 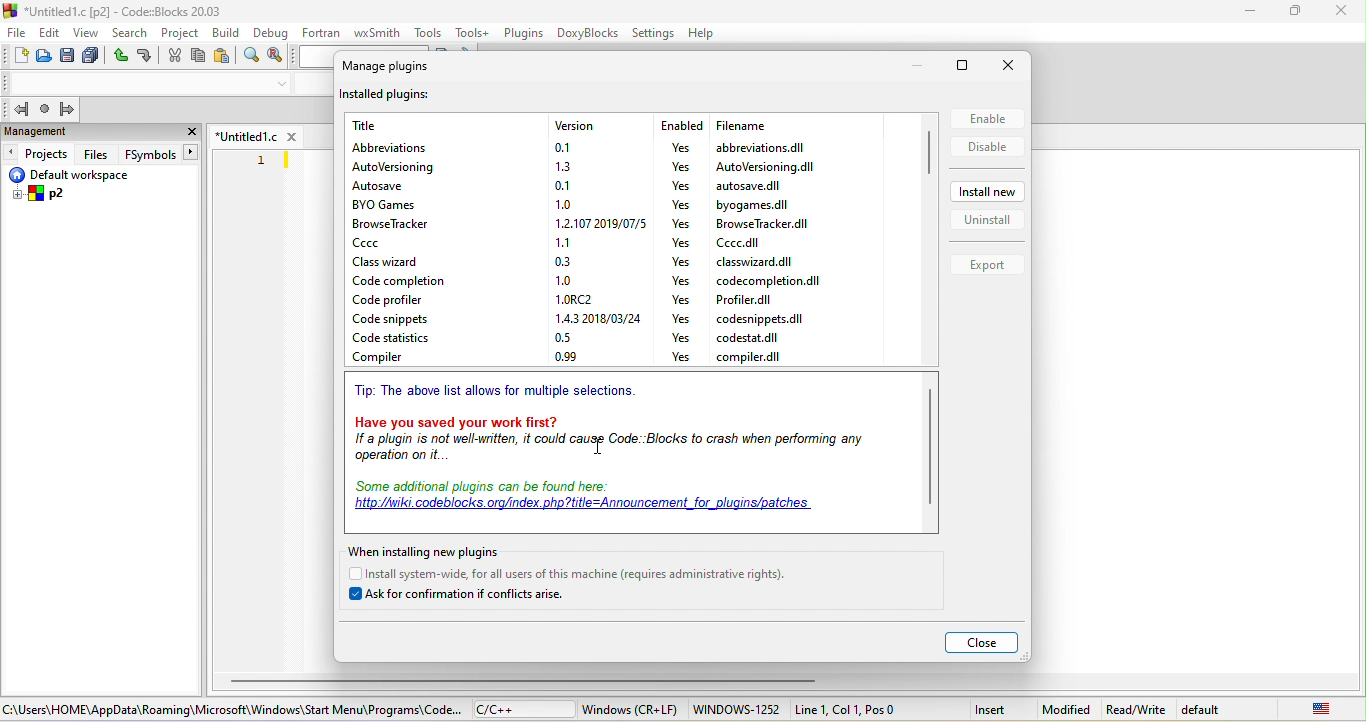 I want to click on read\write, so click(x=1138, y=710).